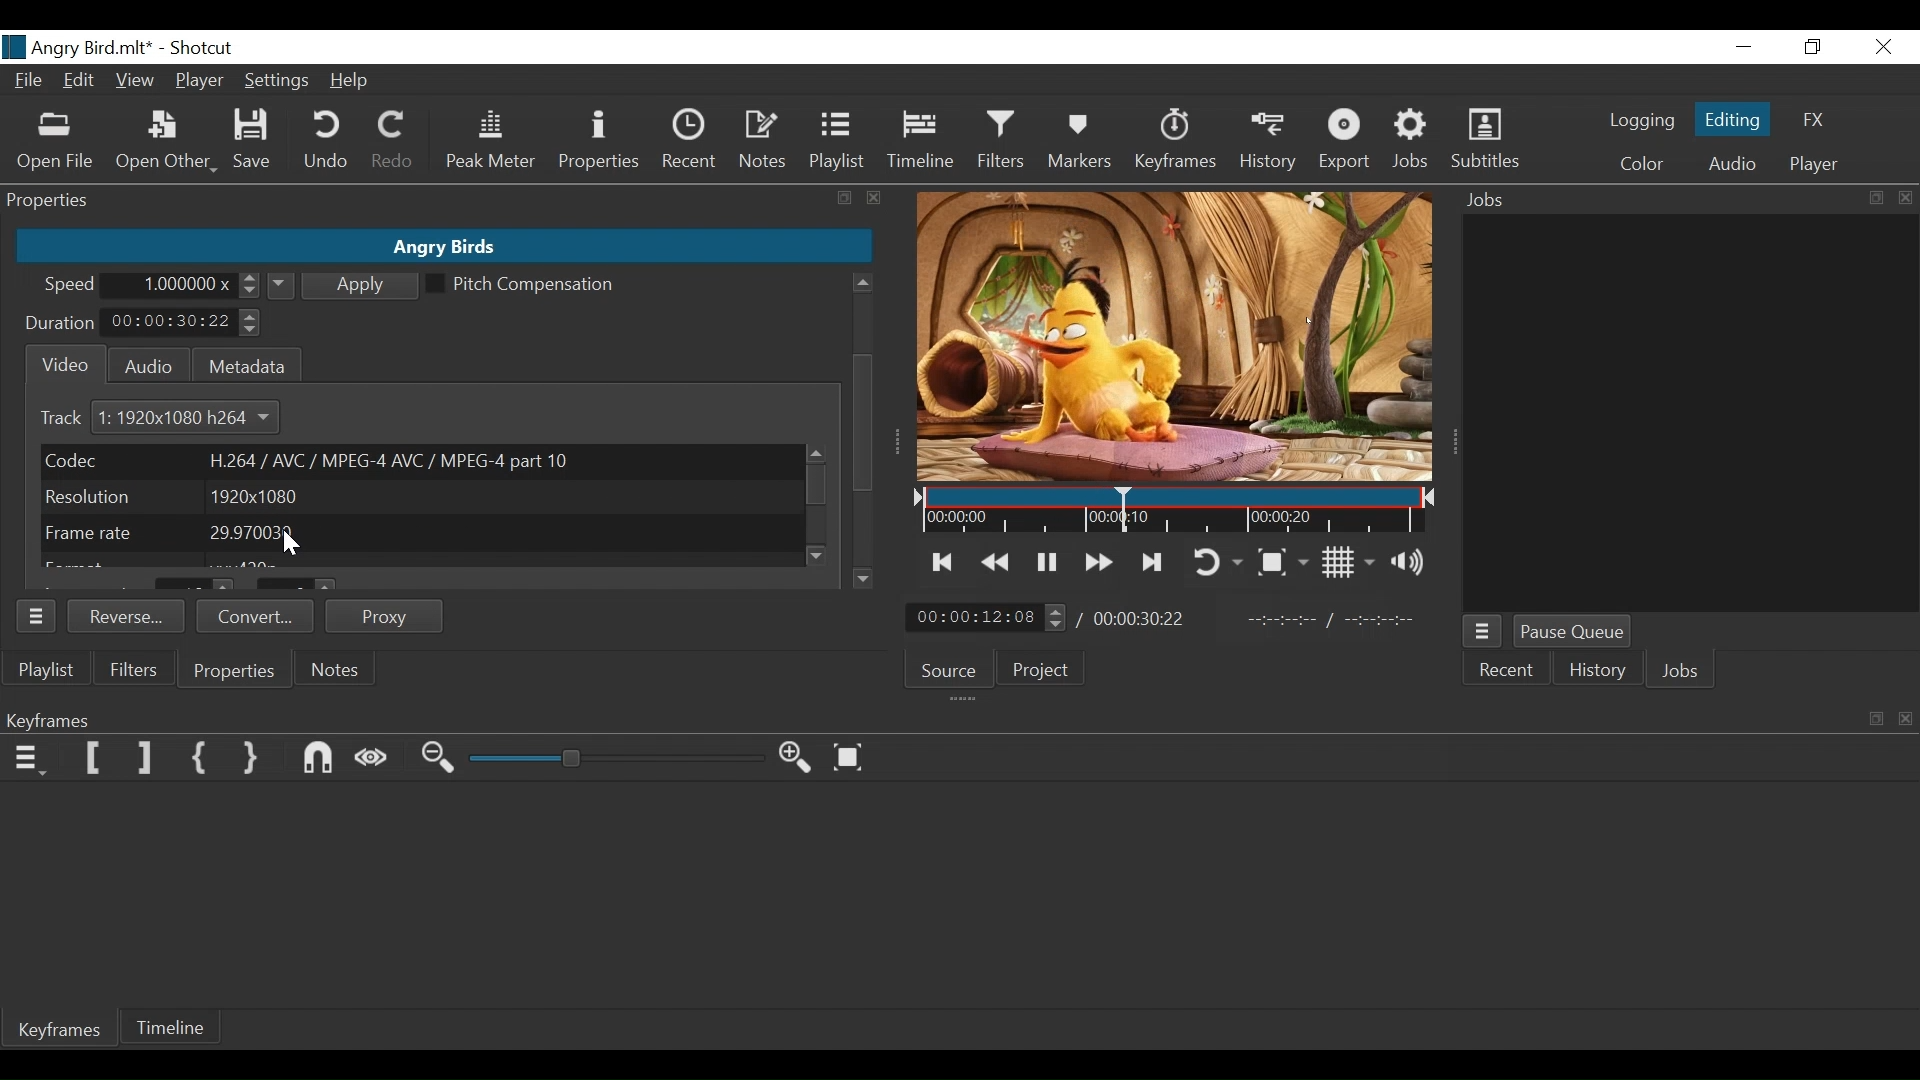  I want to click on Timeline, so click(919, 144).